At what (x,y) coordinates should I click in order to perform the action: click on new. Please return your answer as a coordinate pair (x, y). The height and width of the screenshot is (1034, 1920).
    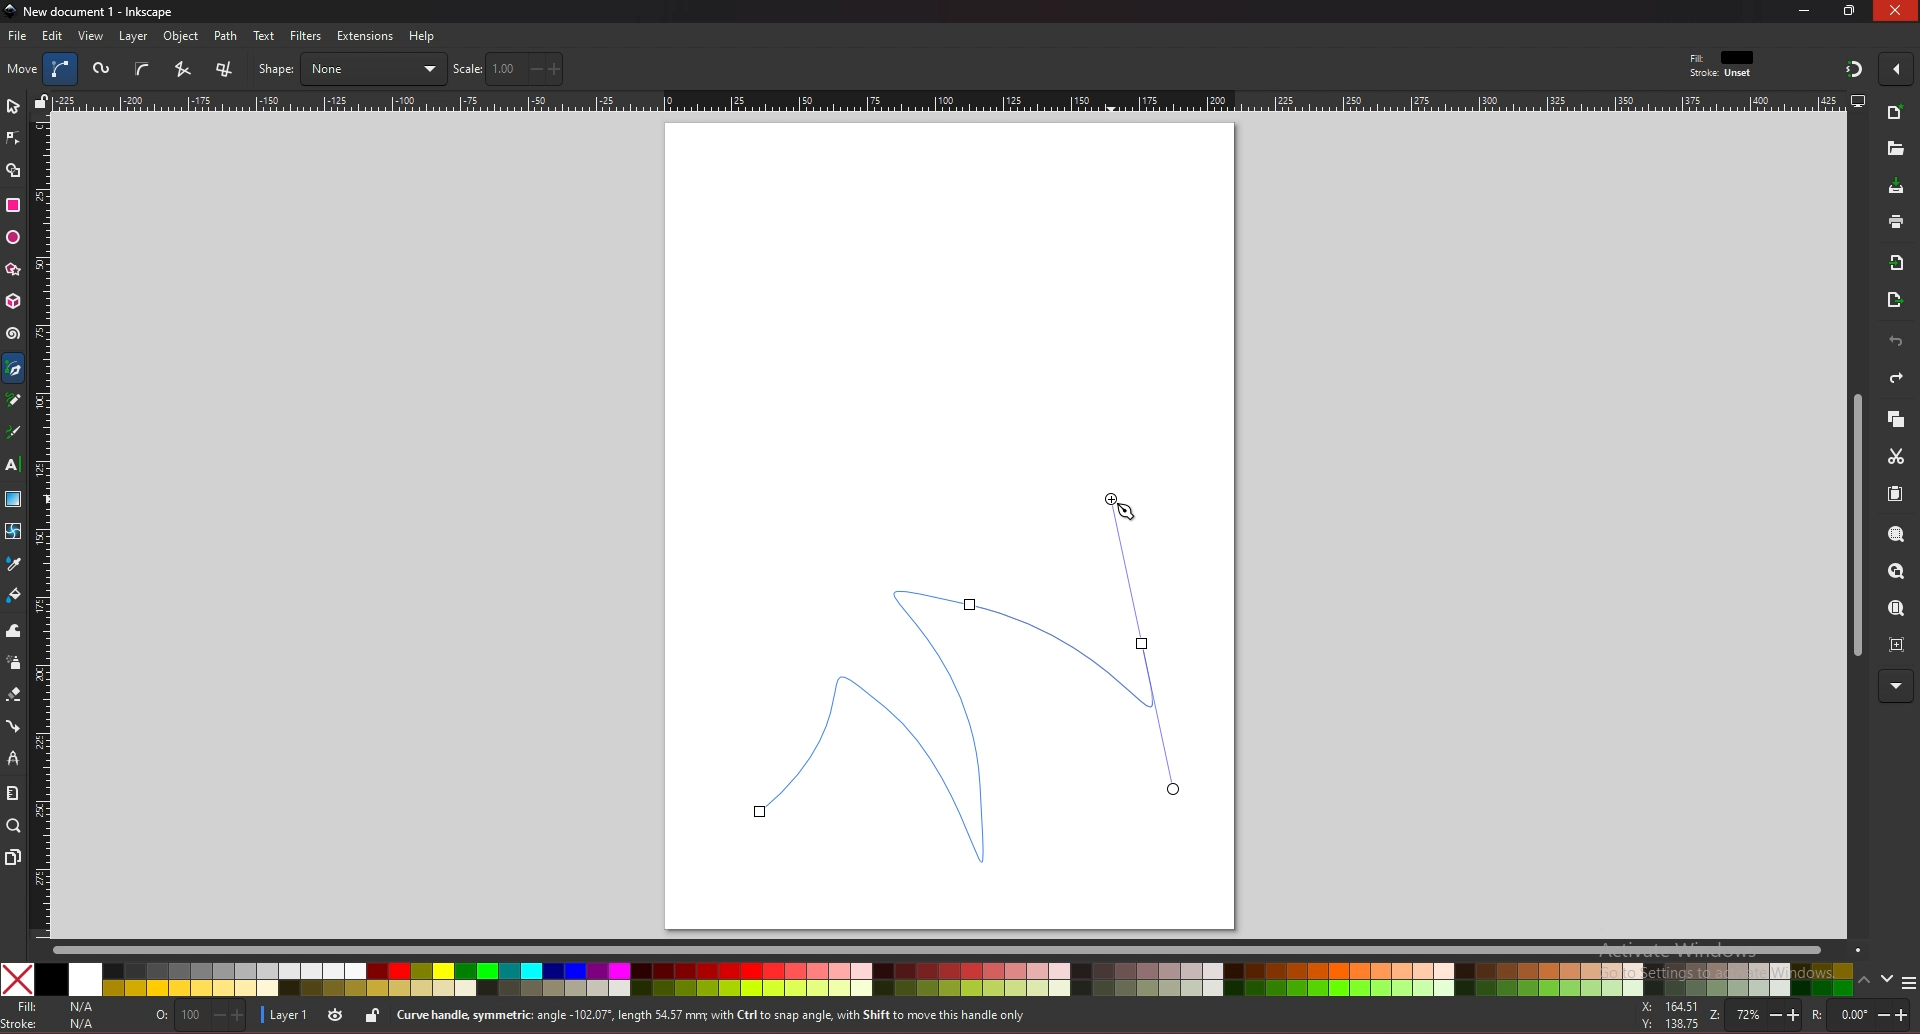
    Looking at the image, I should click on (1896, 115).